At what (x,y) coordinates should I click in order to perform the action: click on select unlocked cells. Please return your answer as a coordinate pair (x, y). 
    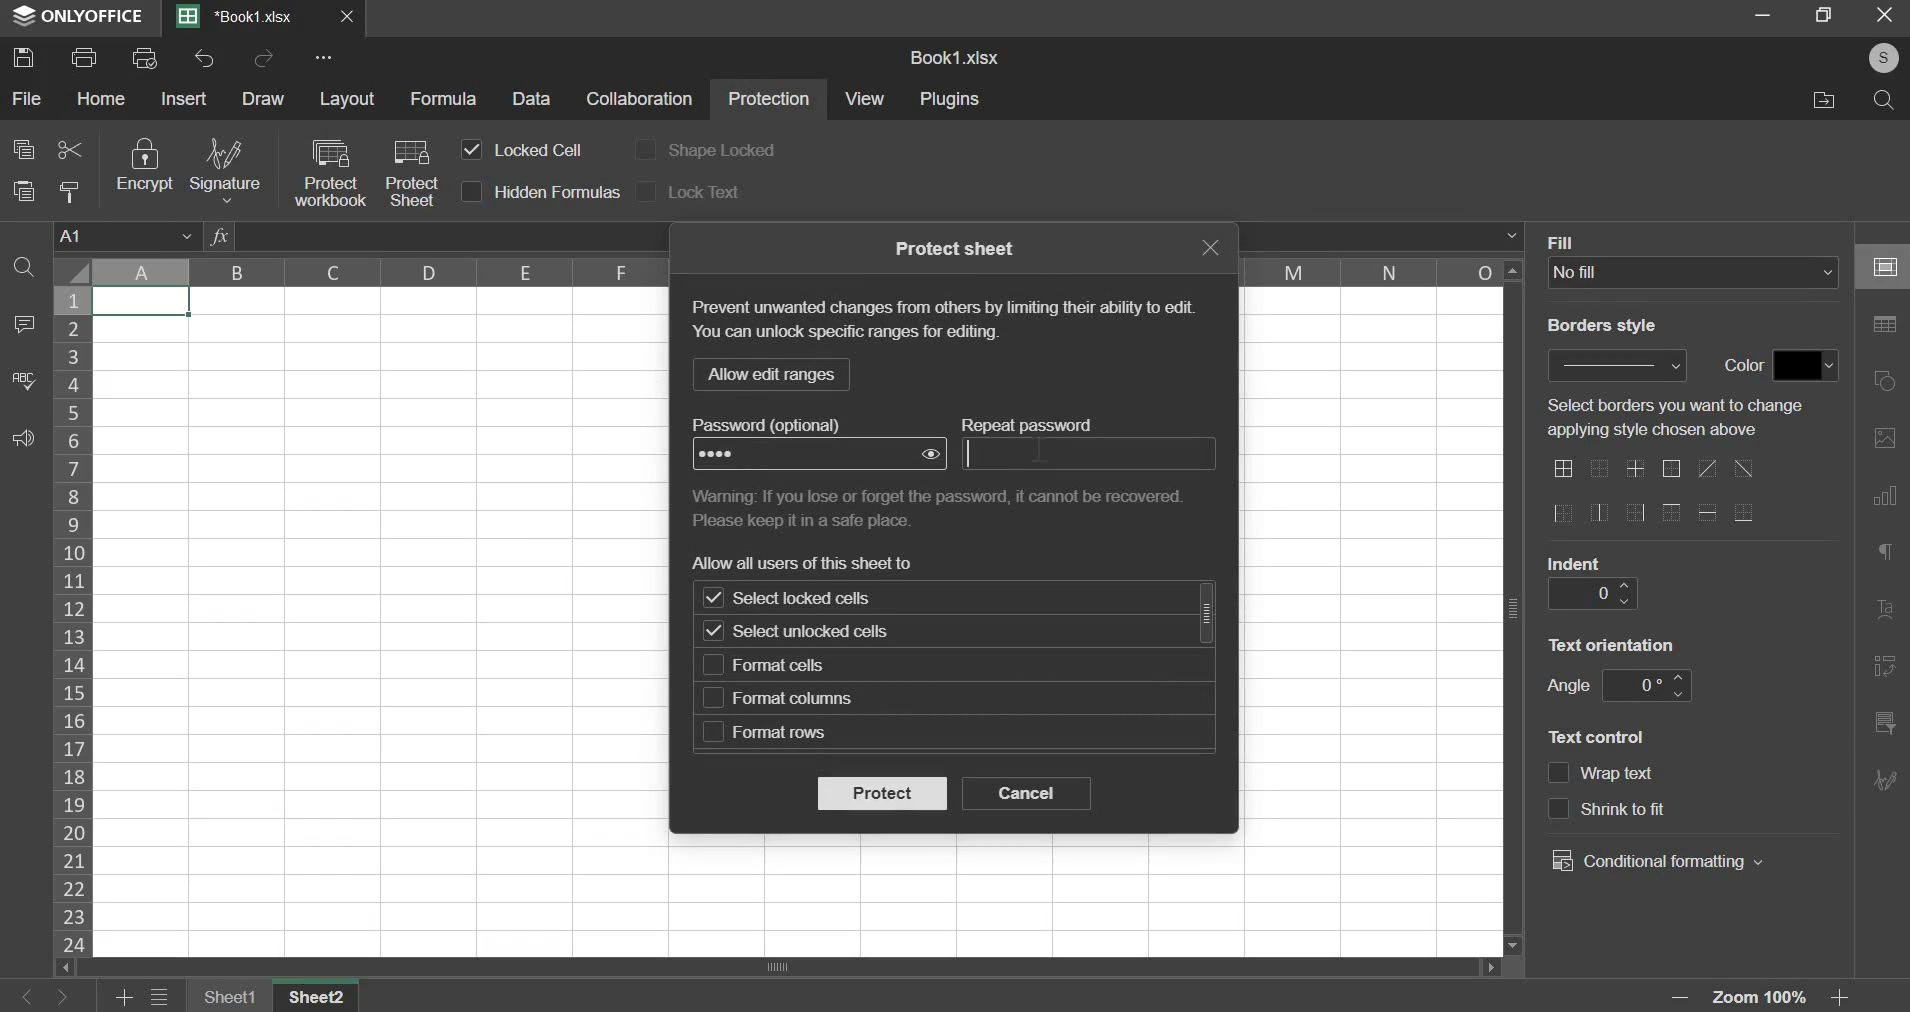
    Looking at the image, I should click on (820, 634).